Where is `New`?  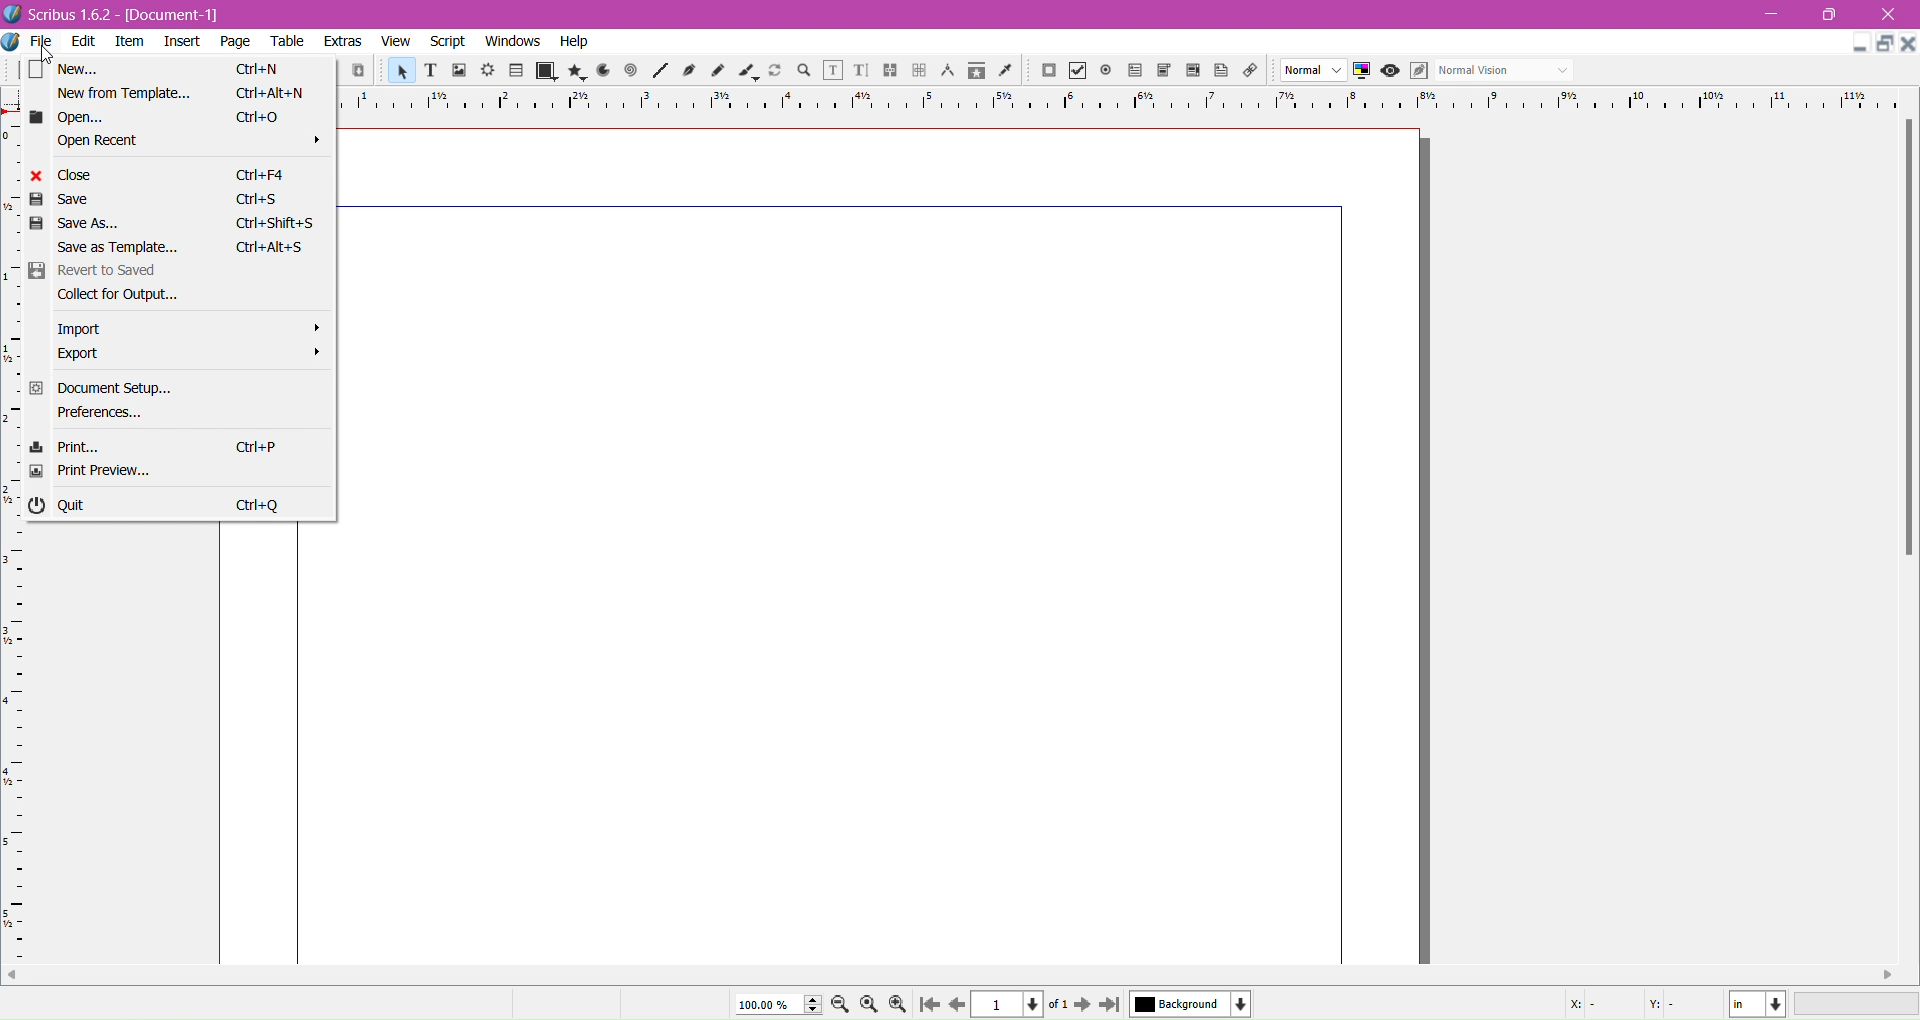
New is located at coordinates (176, 69).